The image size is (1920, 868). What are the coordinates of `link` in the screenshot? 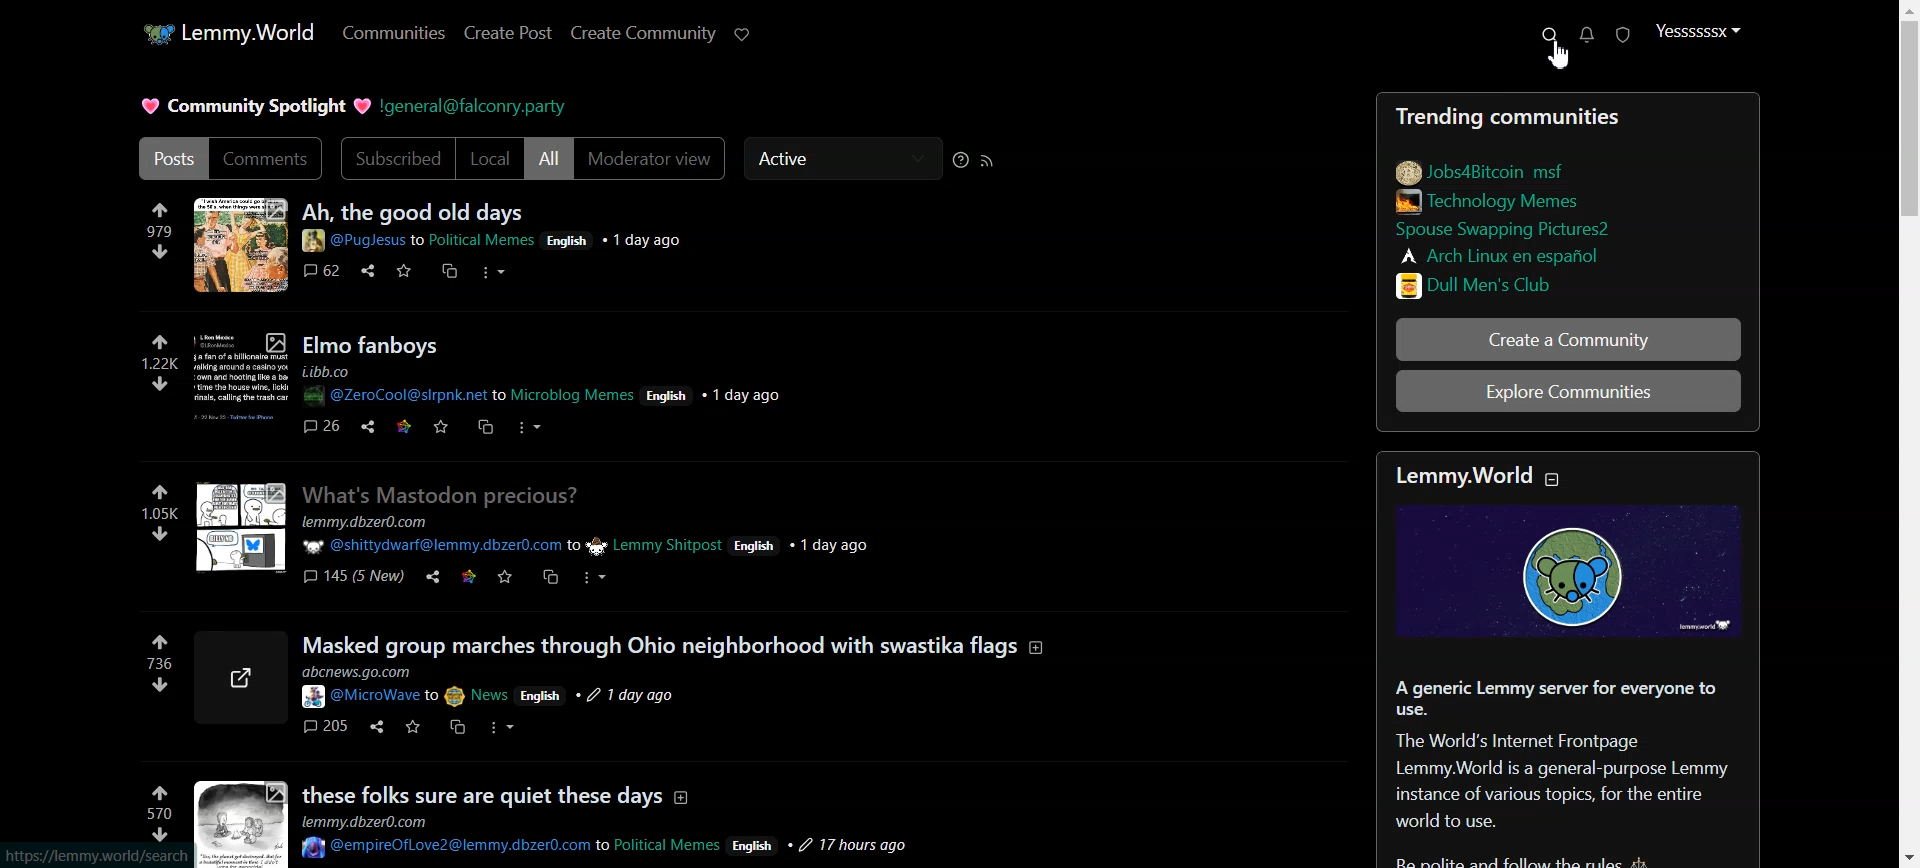 It's located at (1514, 255).